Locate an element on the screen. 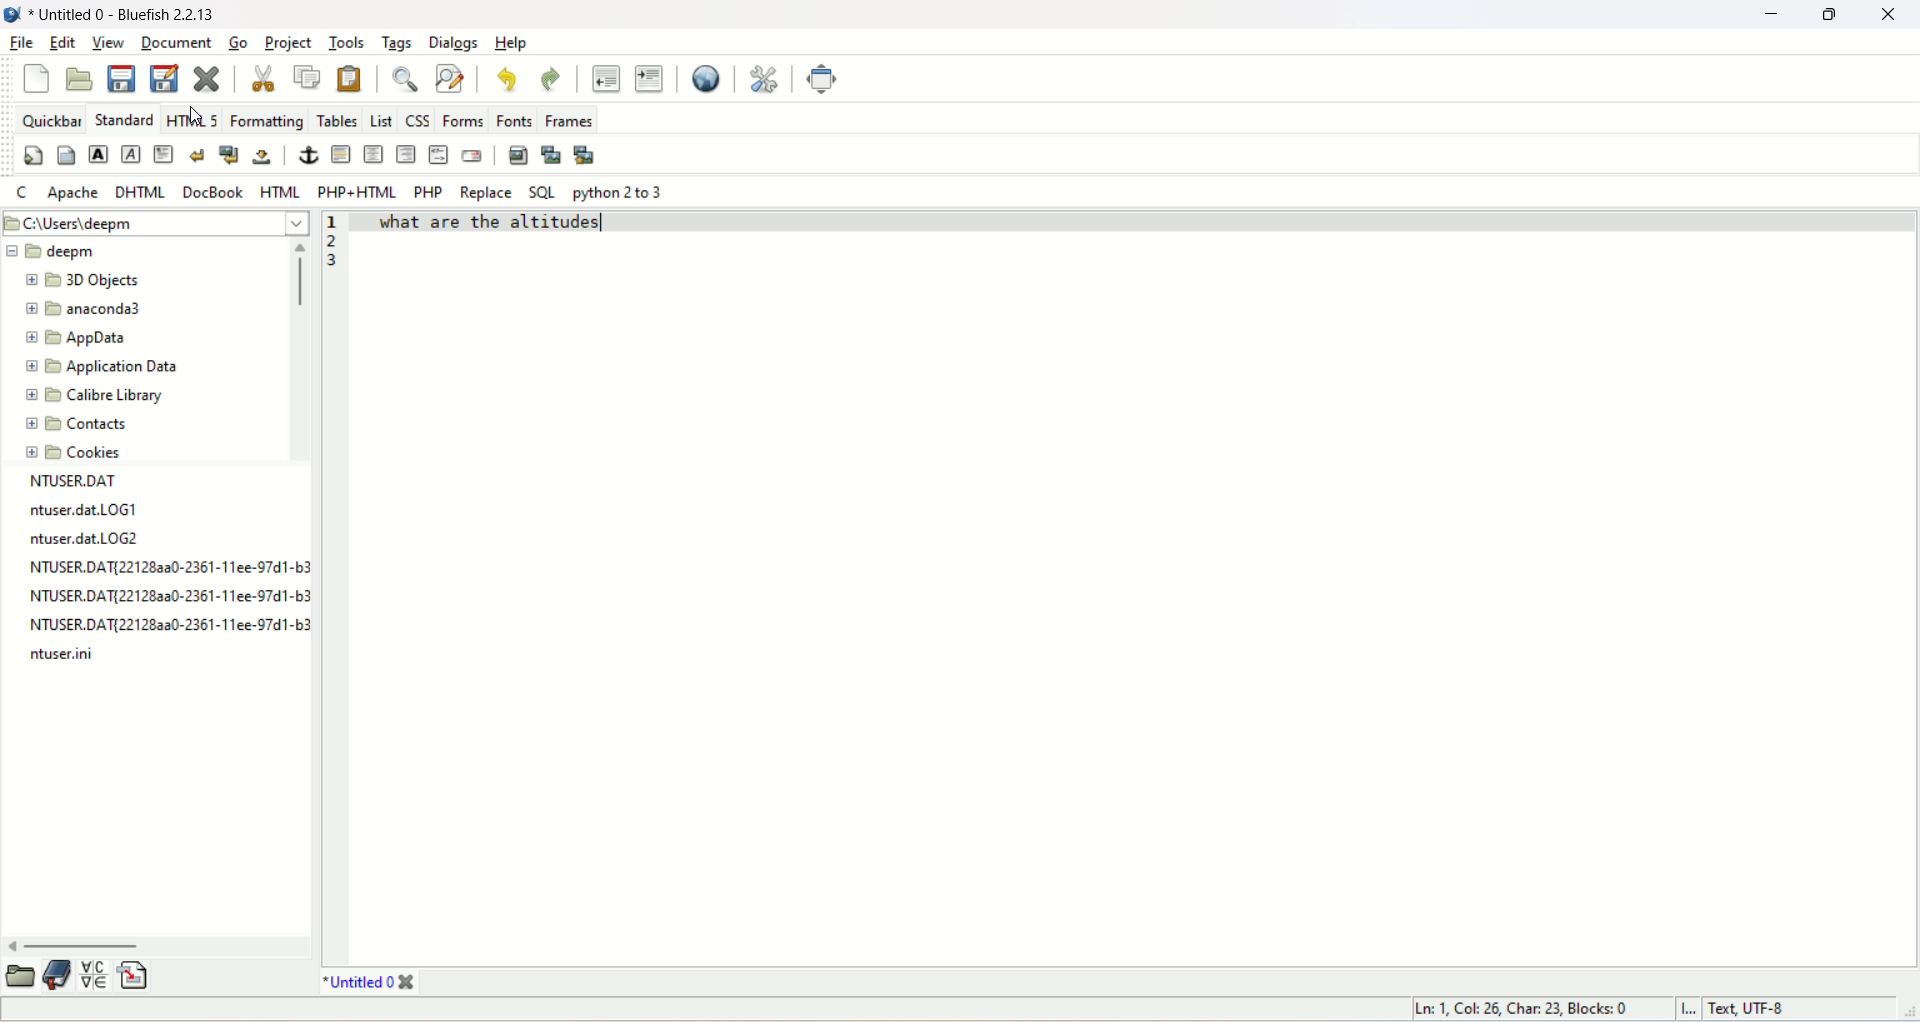  emphasize is located at coordinates (131, 155).